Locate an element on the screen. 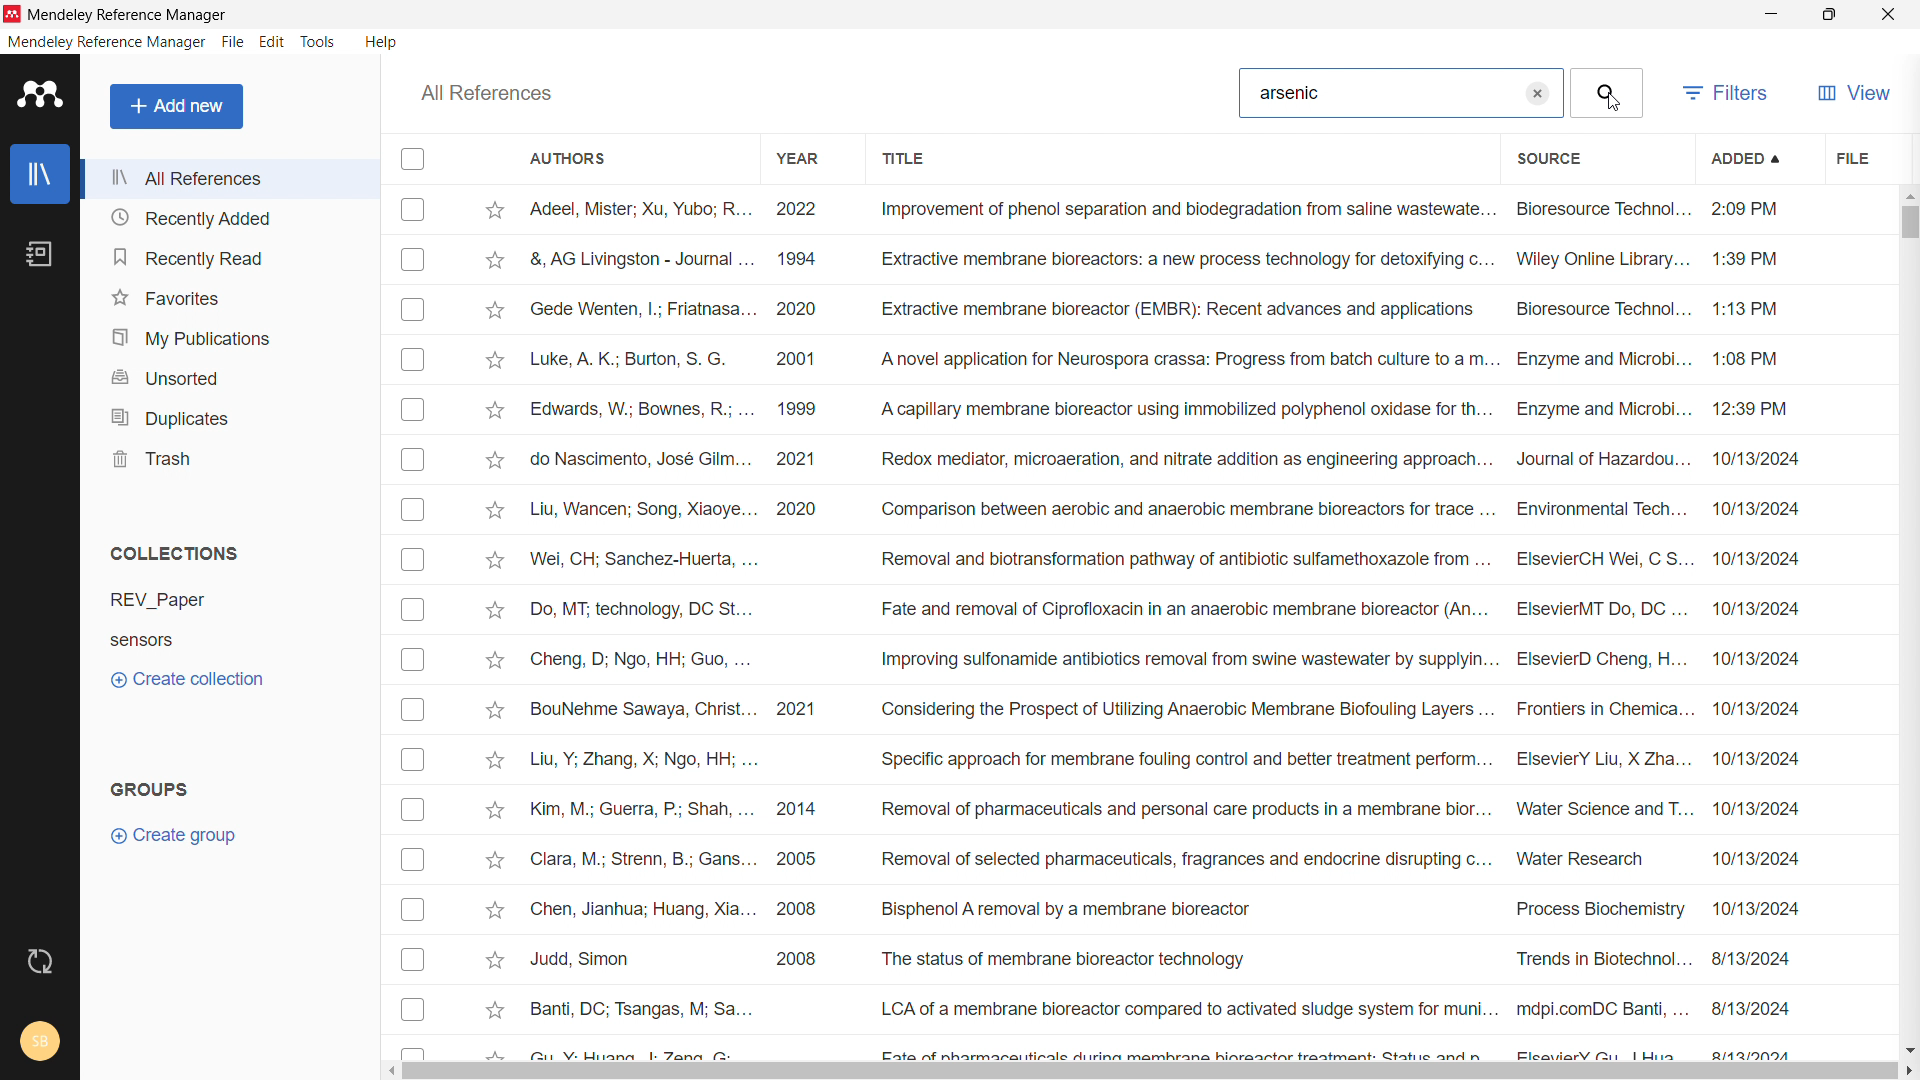  Checkbox is located at coordinates (414, 863).